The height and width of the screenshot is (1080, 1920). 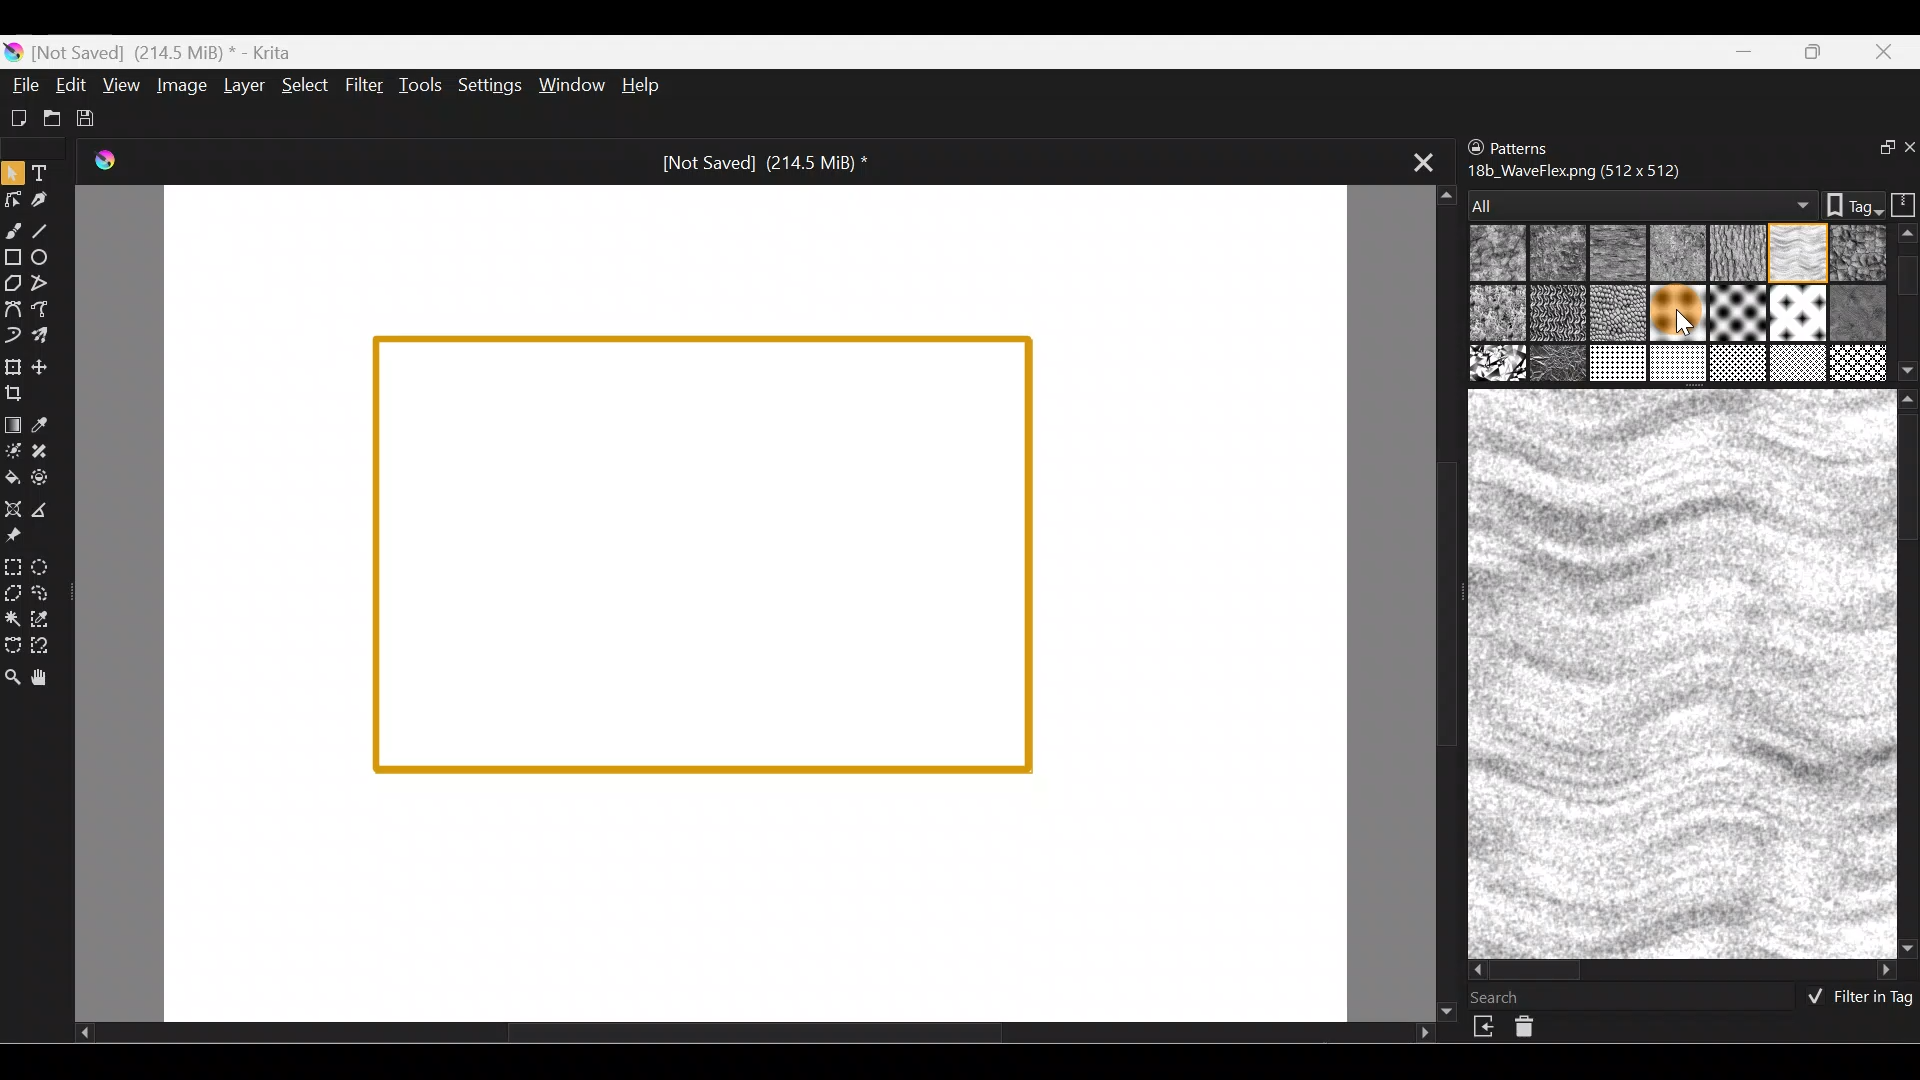 What do you see at coordinates (70, 87) in the screenshot?
I see `Edit` at bounding box center [70, 87].